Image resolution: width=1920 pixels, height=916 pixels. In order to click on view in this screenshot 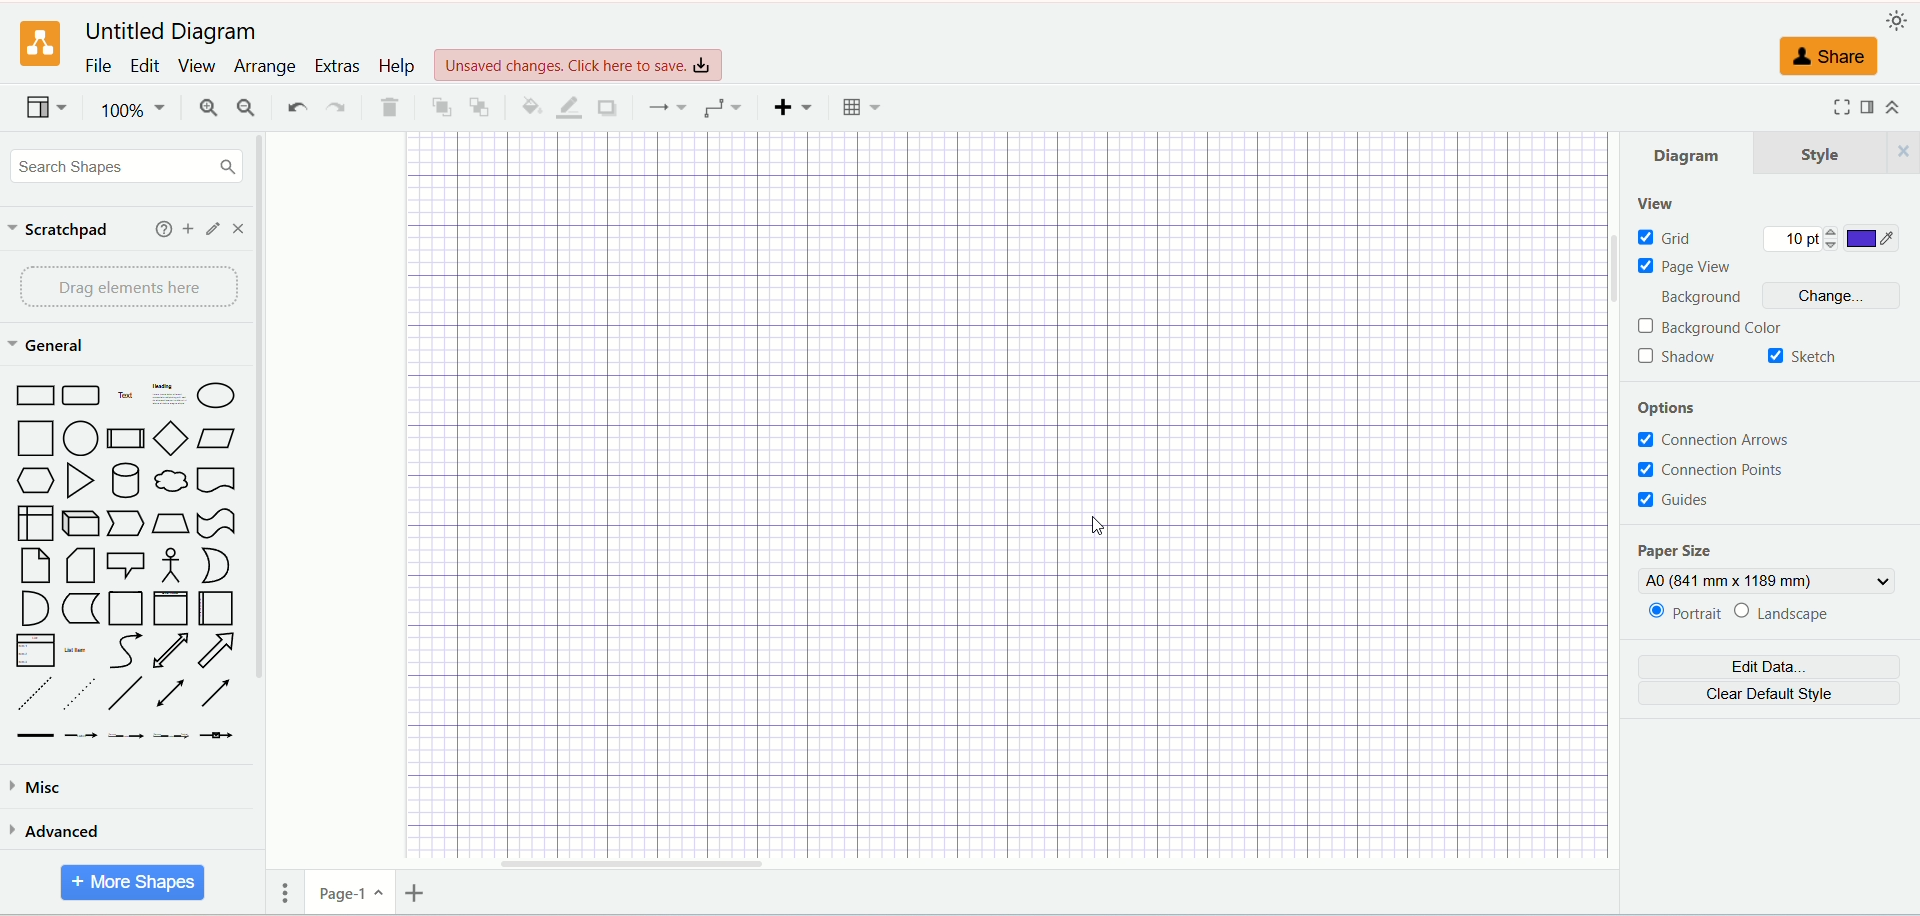, I will do `click(43, 110)`.